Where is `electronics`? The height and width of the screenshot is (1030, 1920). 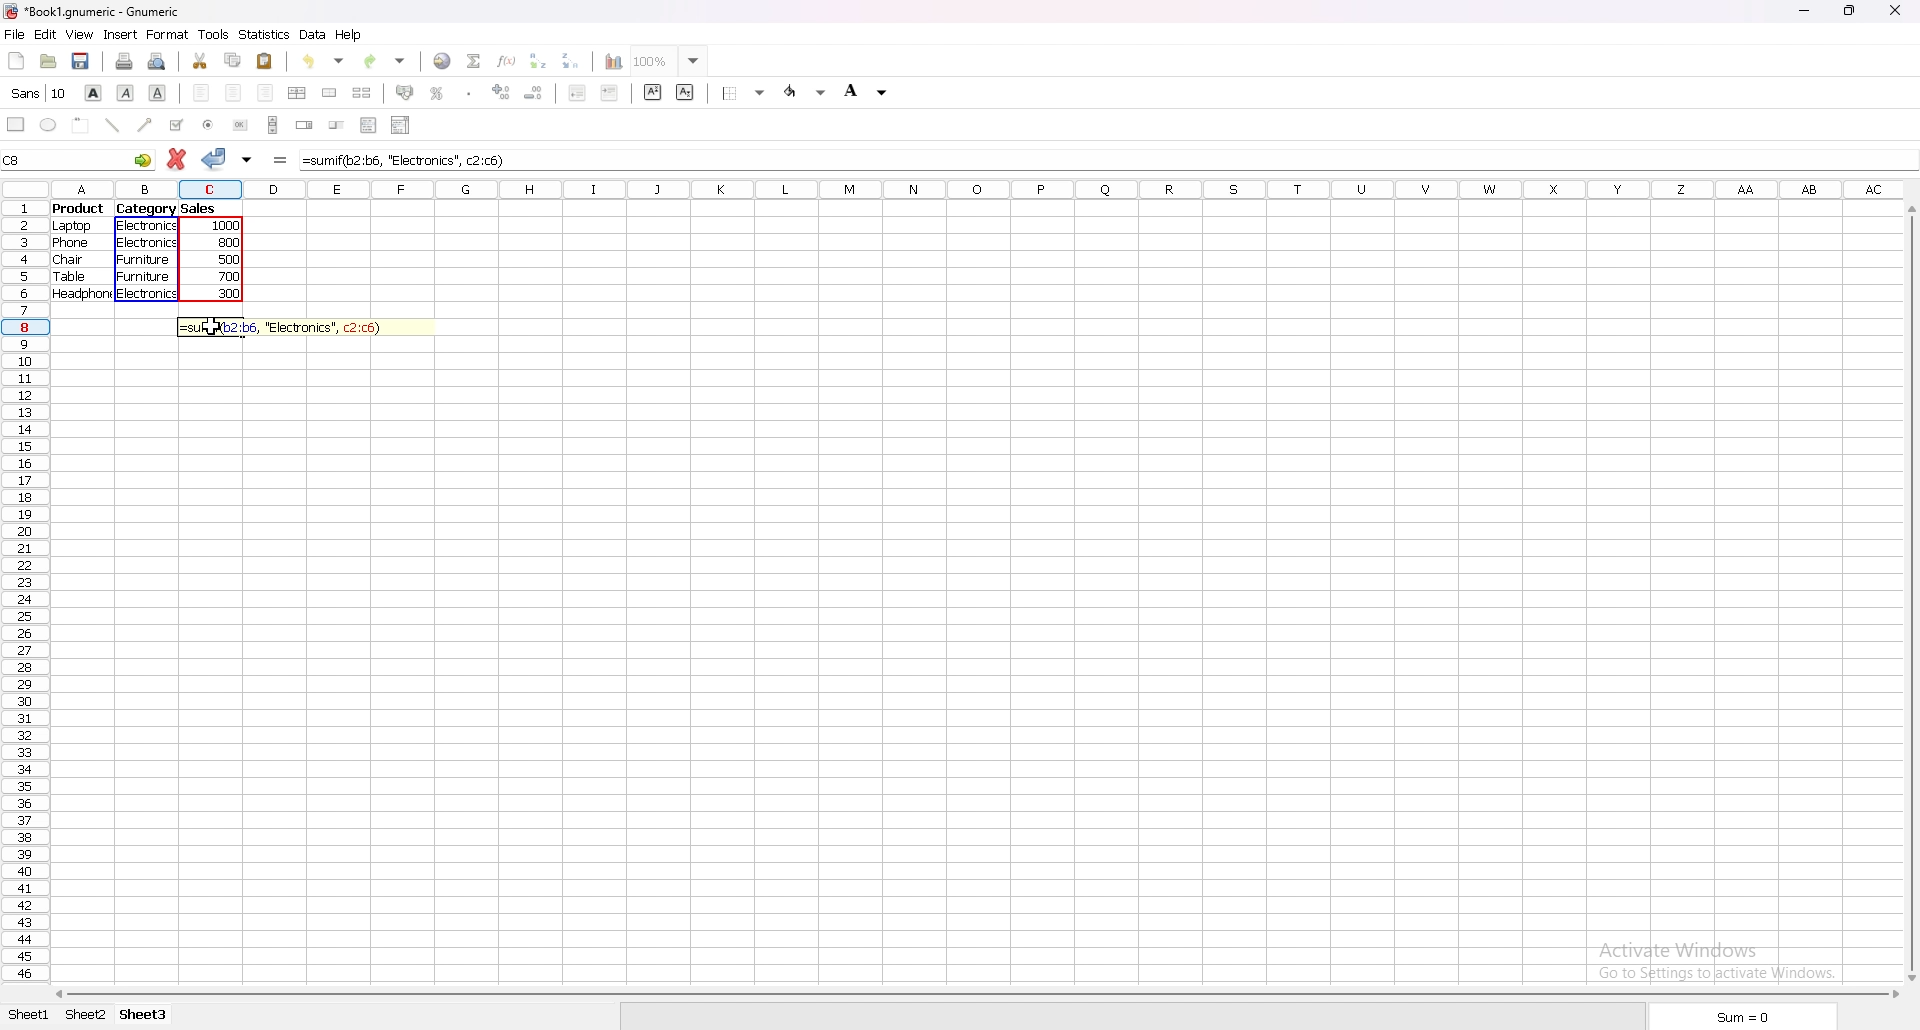
electronics is located at coordinates (148, 296).